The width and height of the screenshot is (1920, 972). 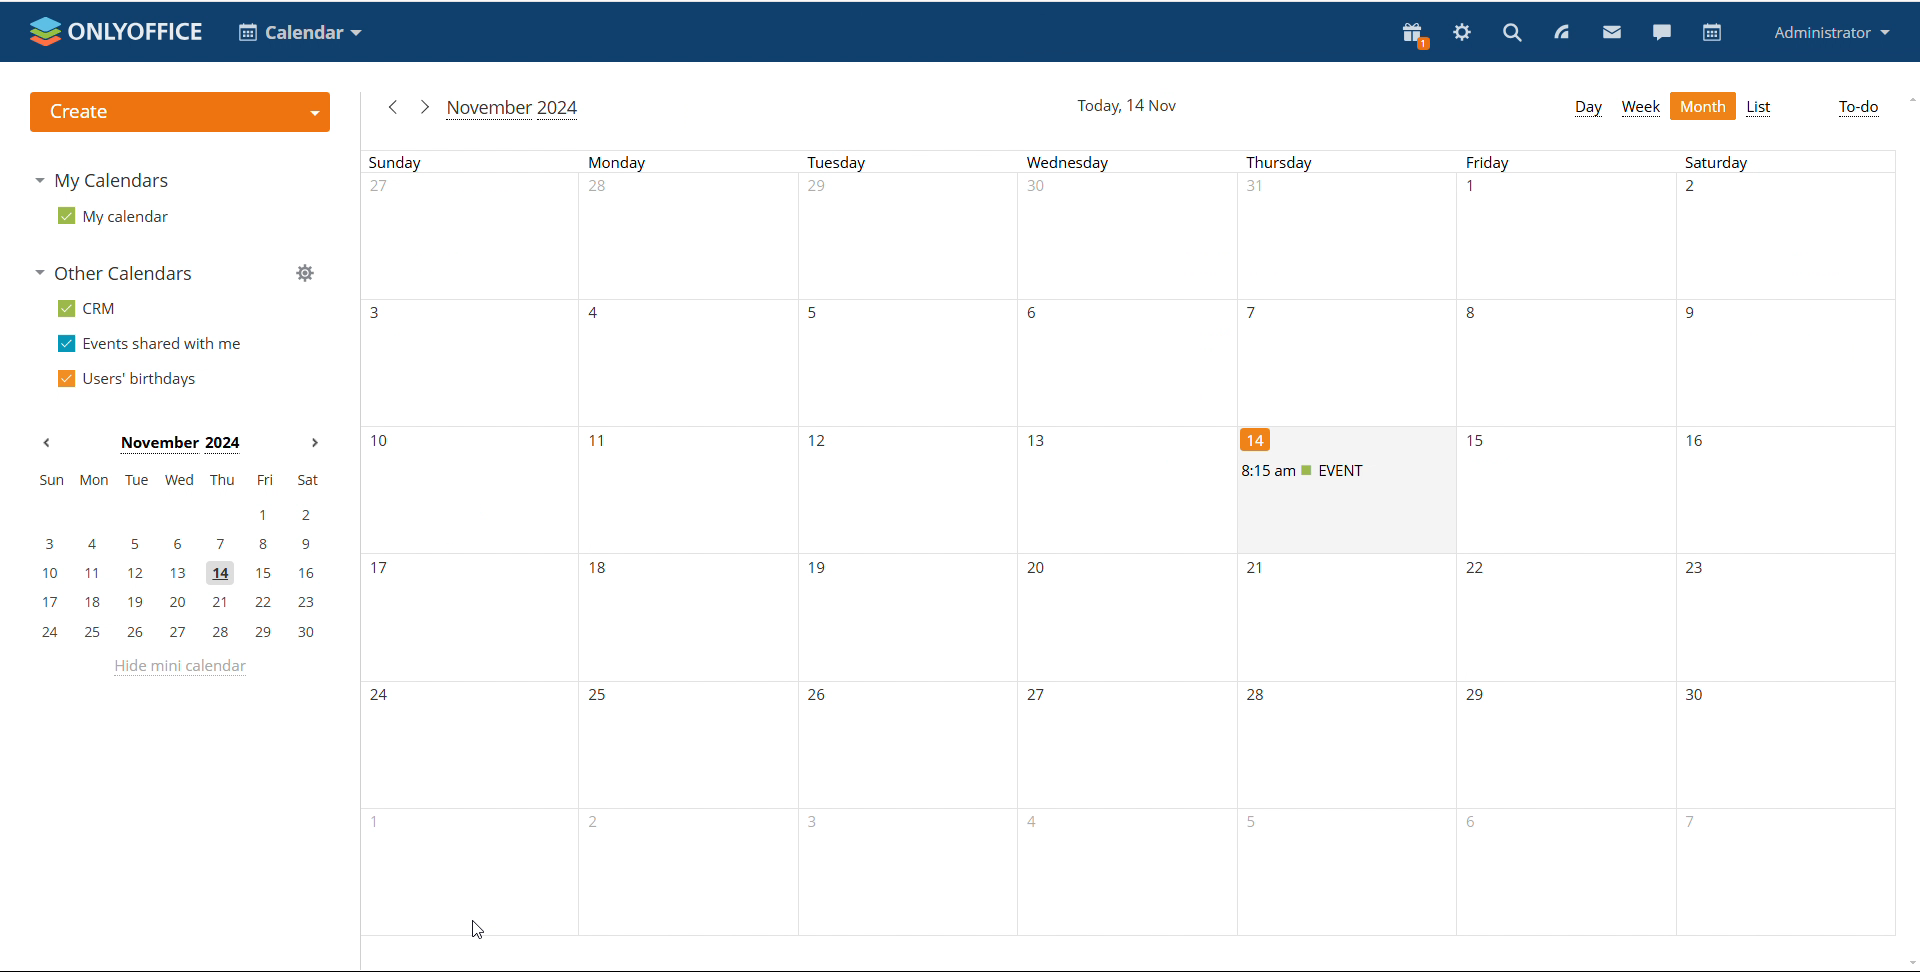 What do you see at coordinates (1828, 33) in the screenshot?
I see `profile` at bounding box center [1828, 33].